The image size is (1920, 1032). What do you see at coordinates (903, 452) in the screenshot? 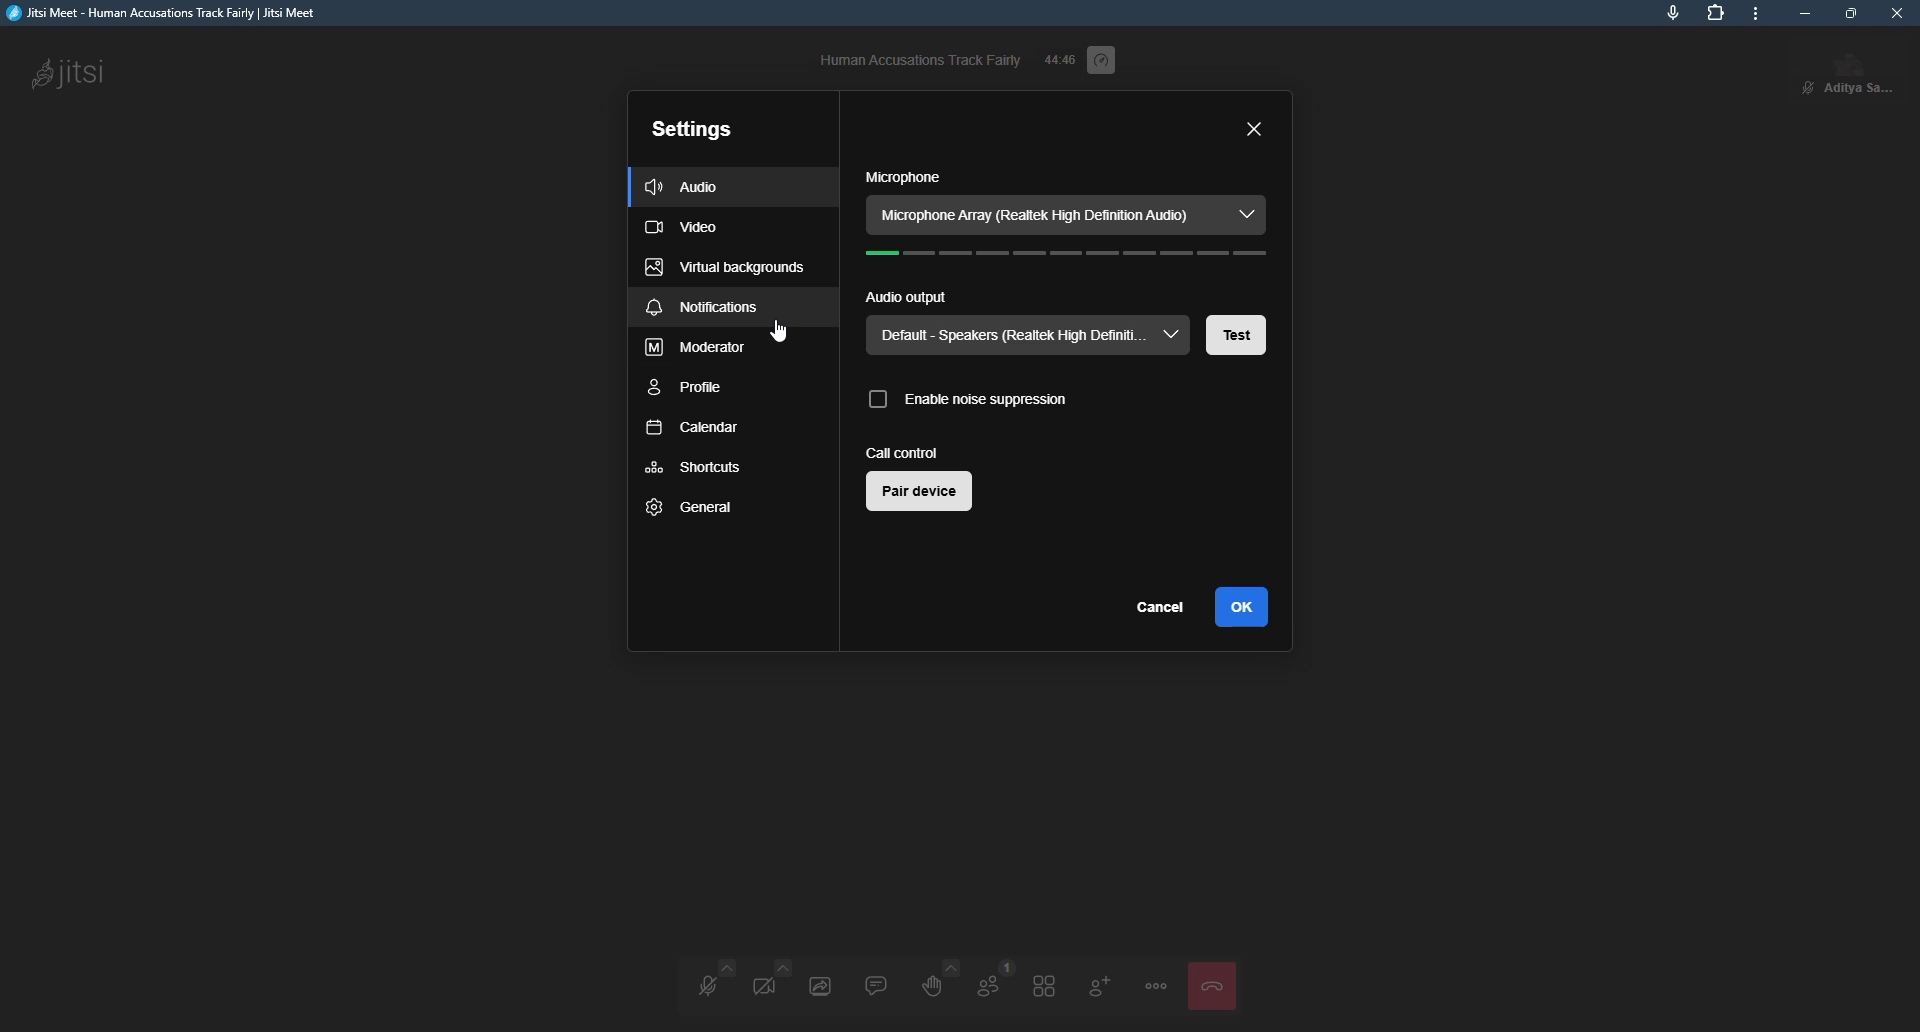
I see `call control` at bounding box center [903, 452].